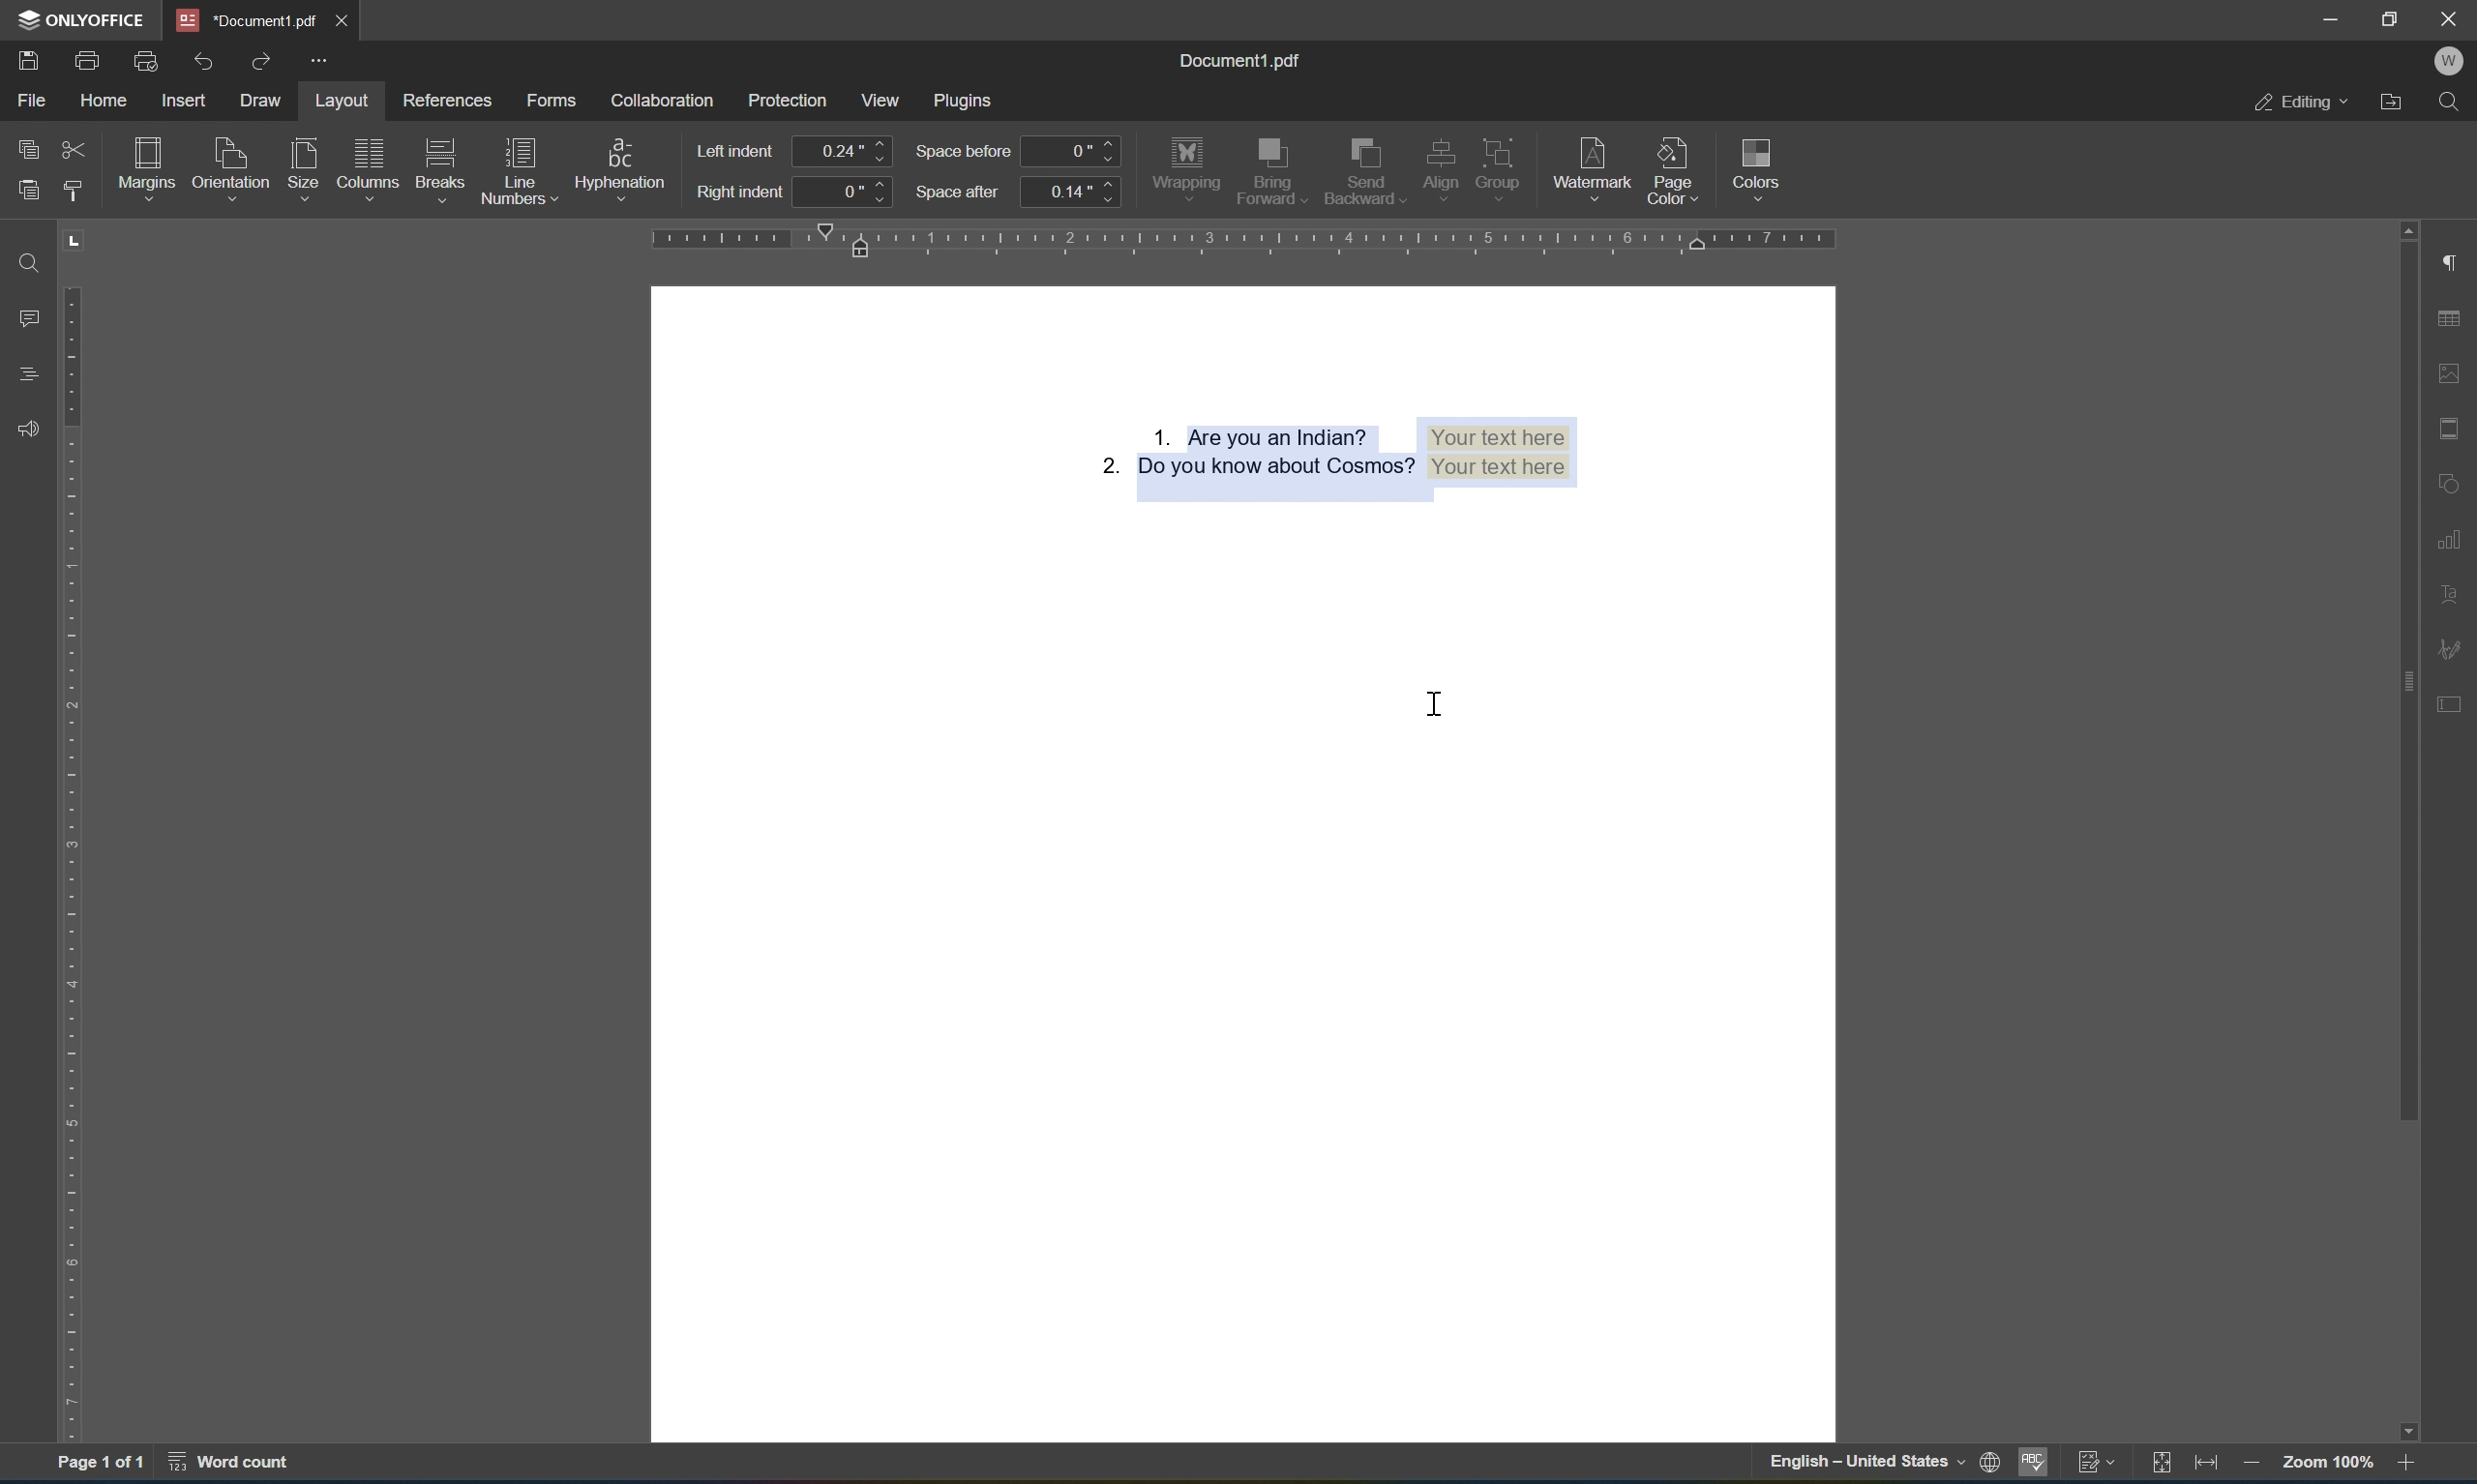 The height and width of the screenshot is (1484, 2477). What do you see at coordinates (2452, 546) in the screenshot?
I see `chart settings` at bounding box center [2452, 546].